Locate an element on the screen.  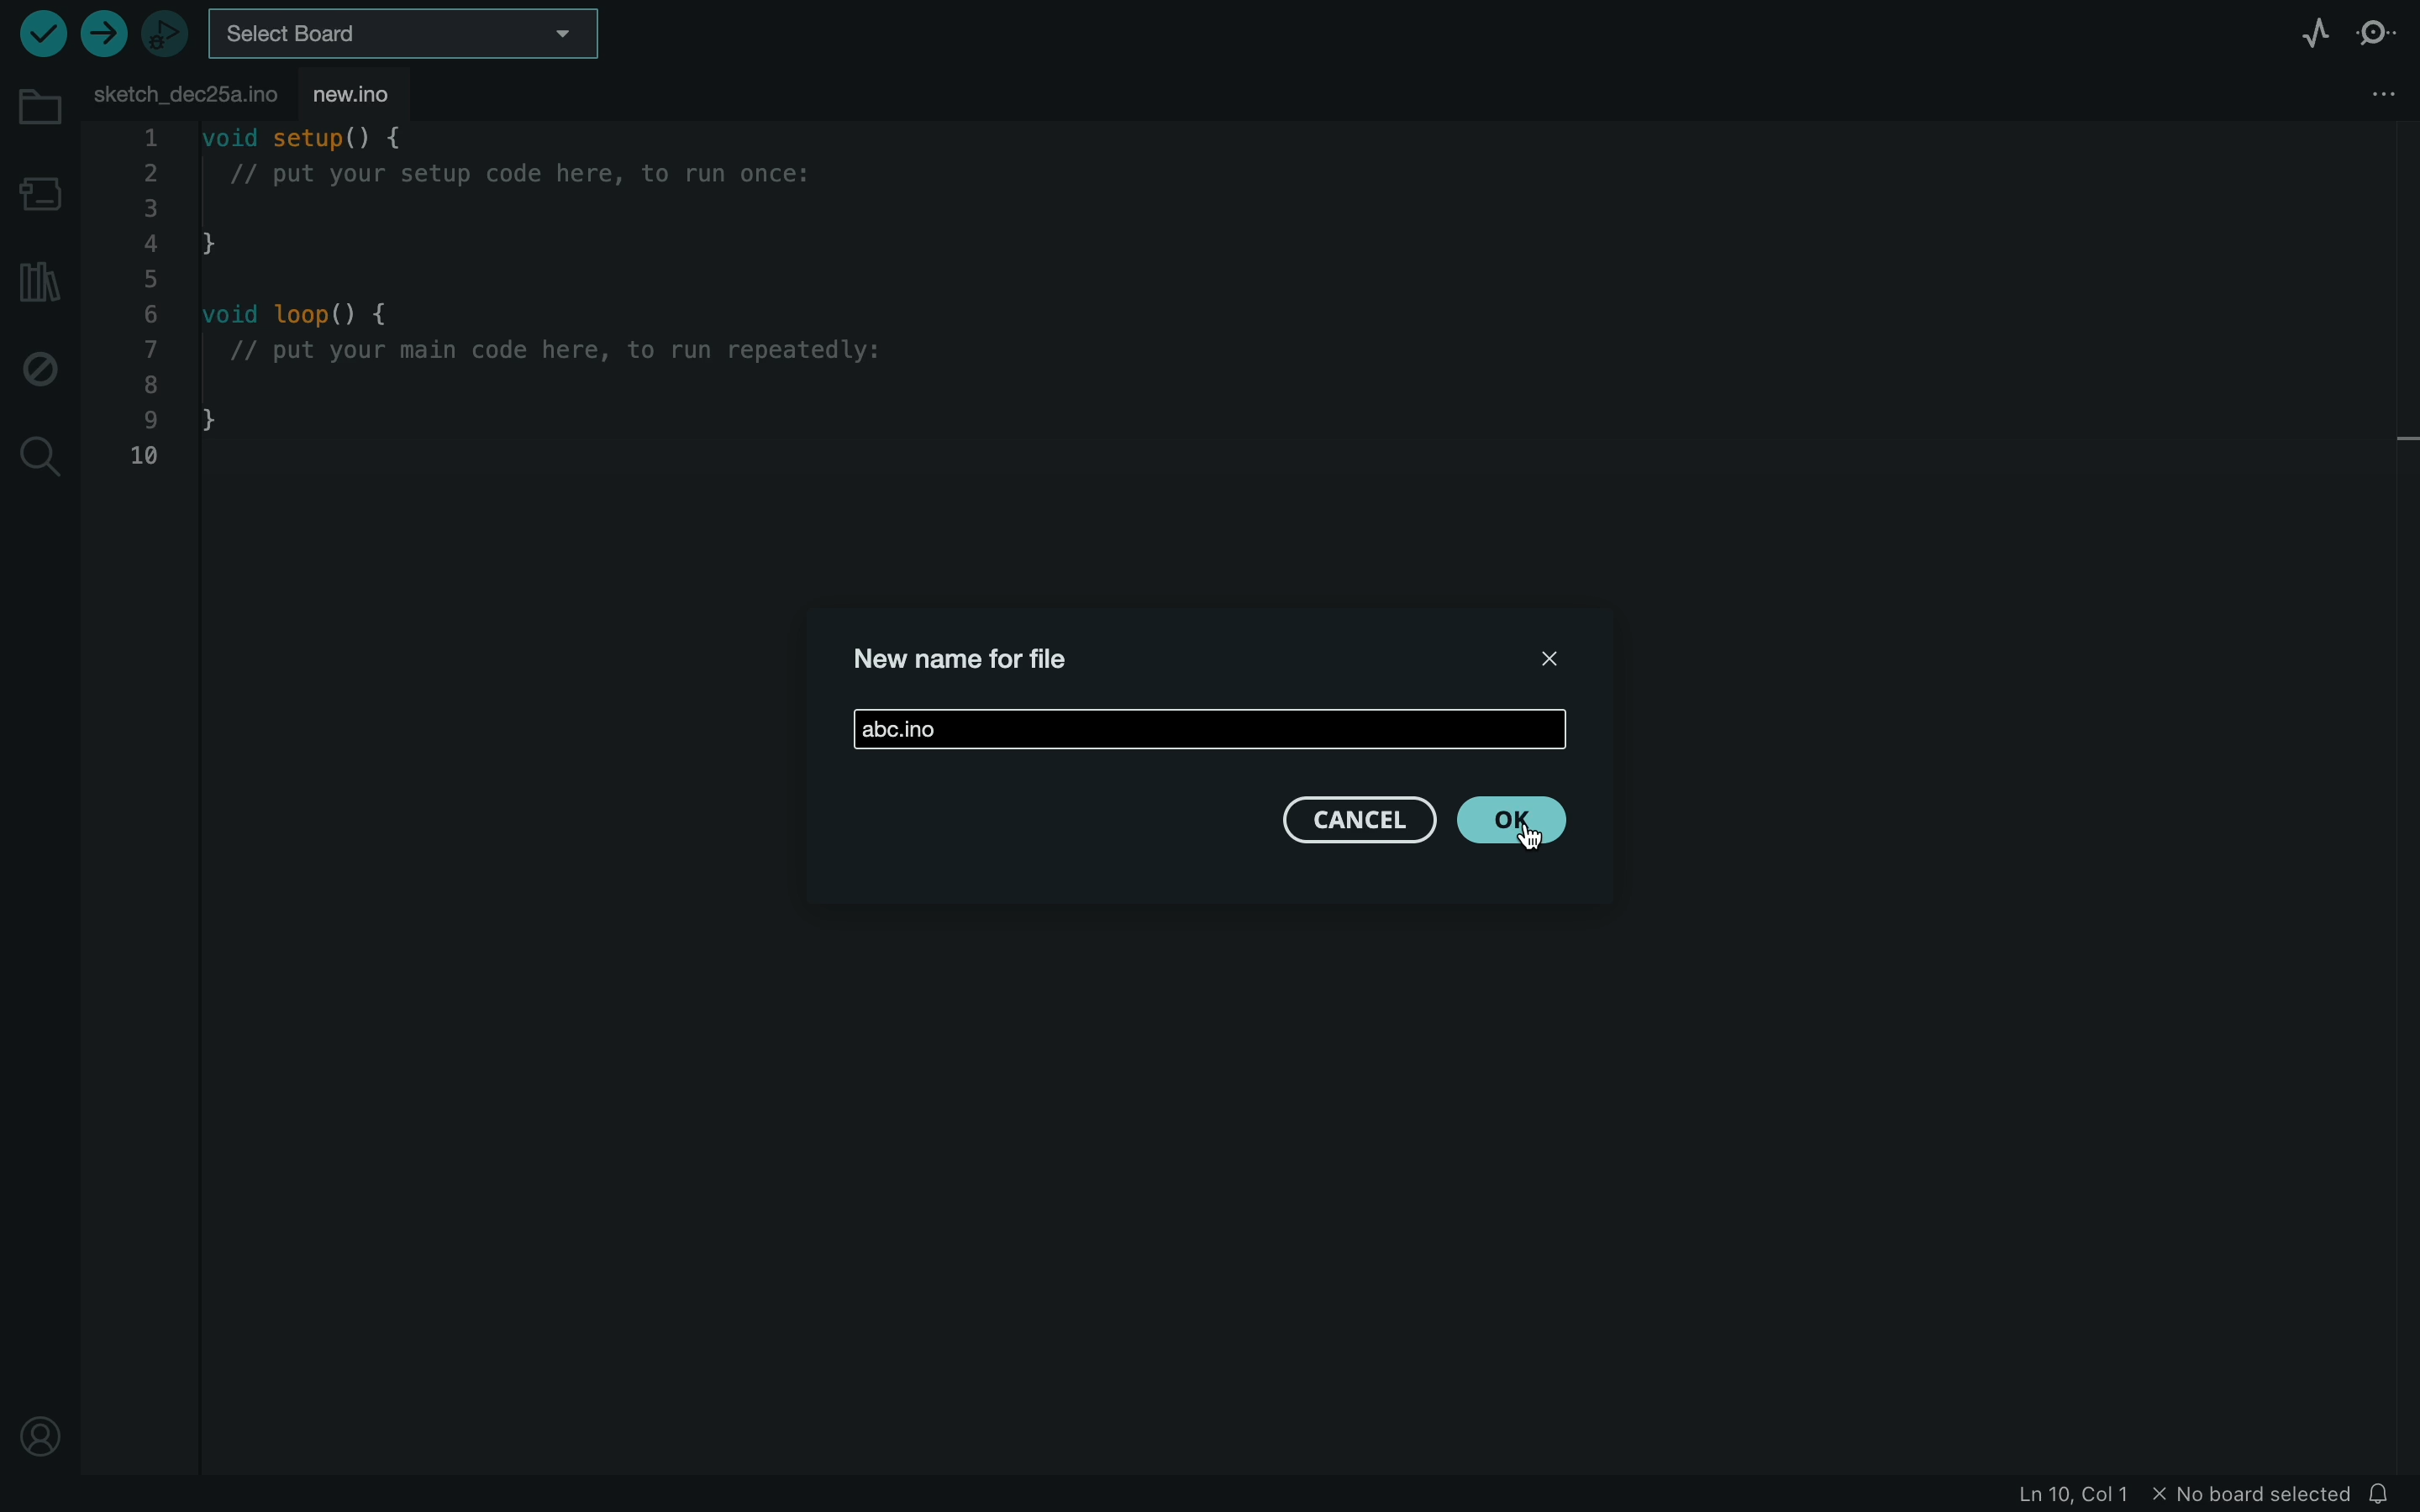
file information is located at coordinates (2186, 1497).